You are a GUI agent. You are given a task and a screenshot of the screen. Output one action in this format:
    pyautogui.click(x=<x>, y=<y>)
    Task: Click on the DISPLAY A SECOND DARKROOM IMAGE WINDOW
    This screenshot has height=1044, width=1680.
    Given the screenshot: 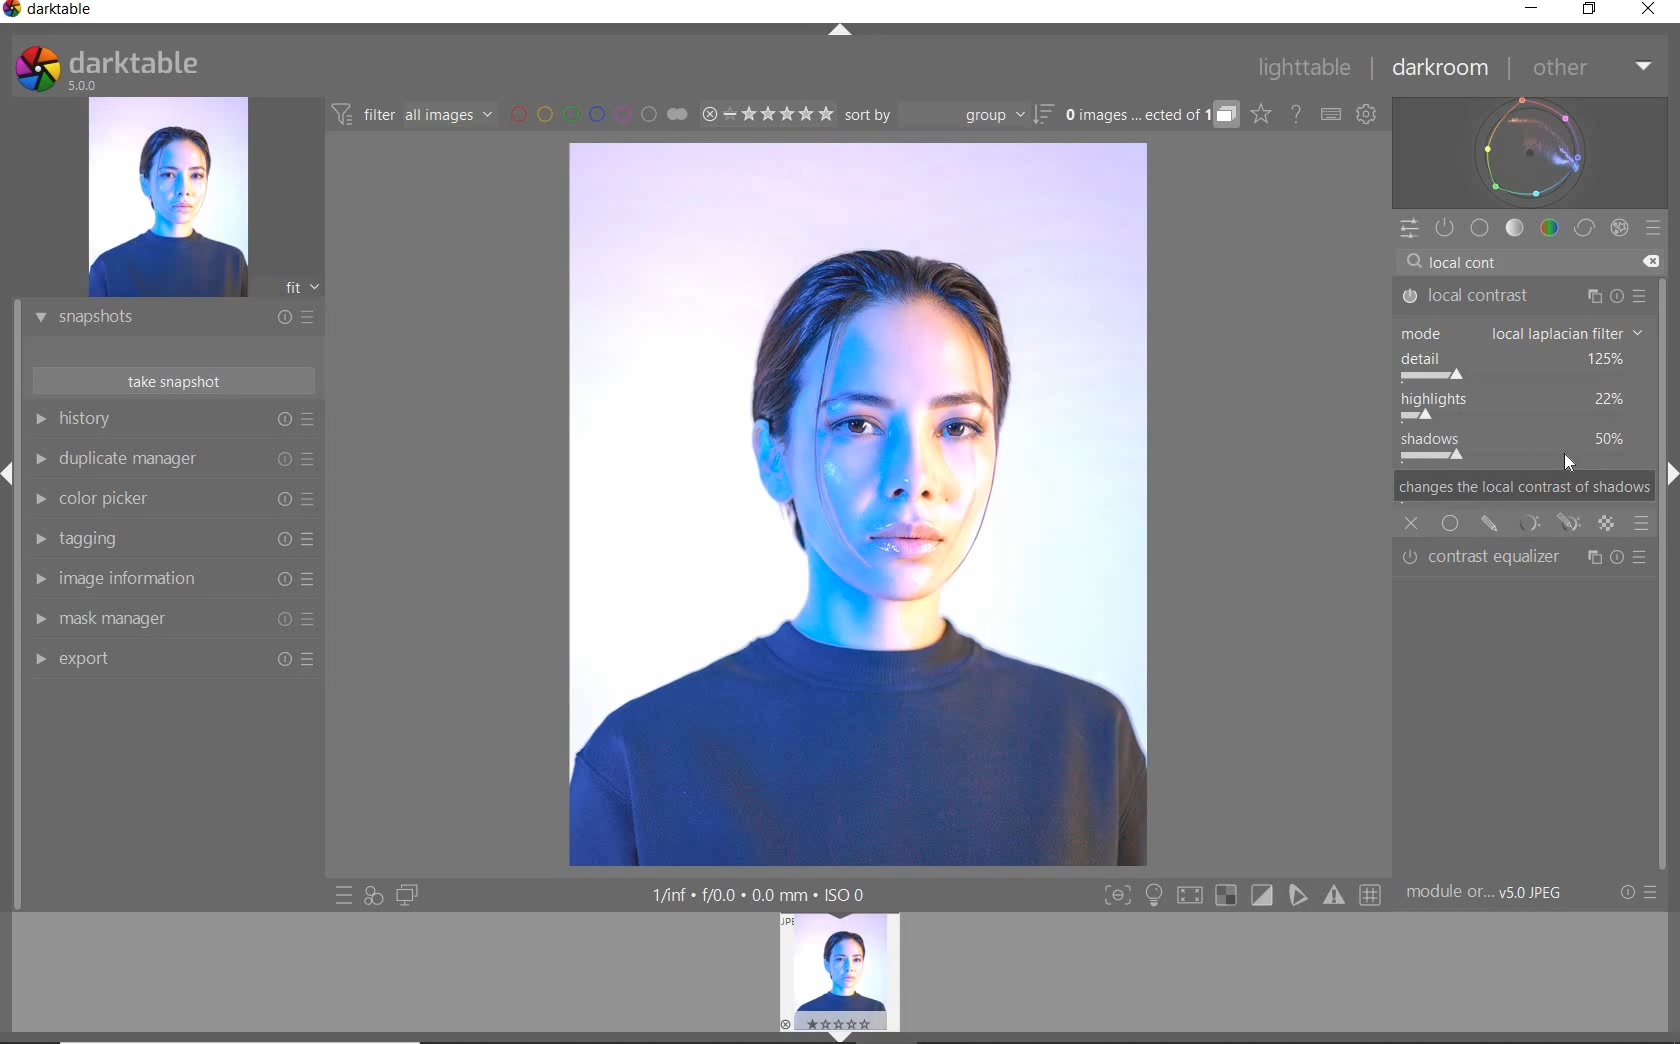 What is the action you would take?
    pyautogui.click(x=407, y=895)
    